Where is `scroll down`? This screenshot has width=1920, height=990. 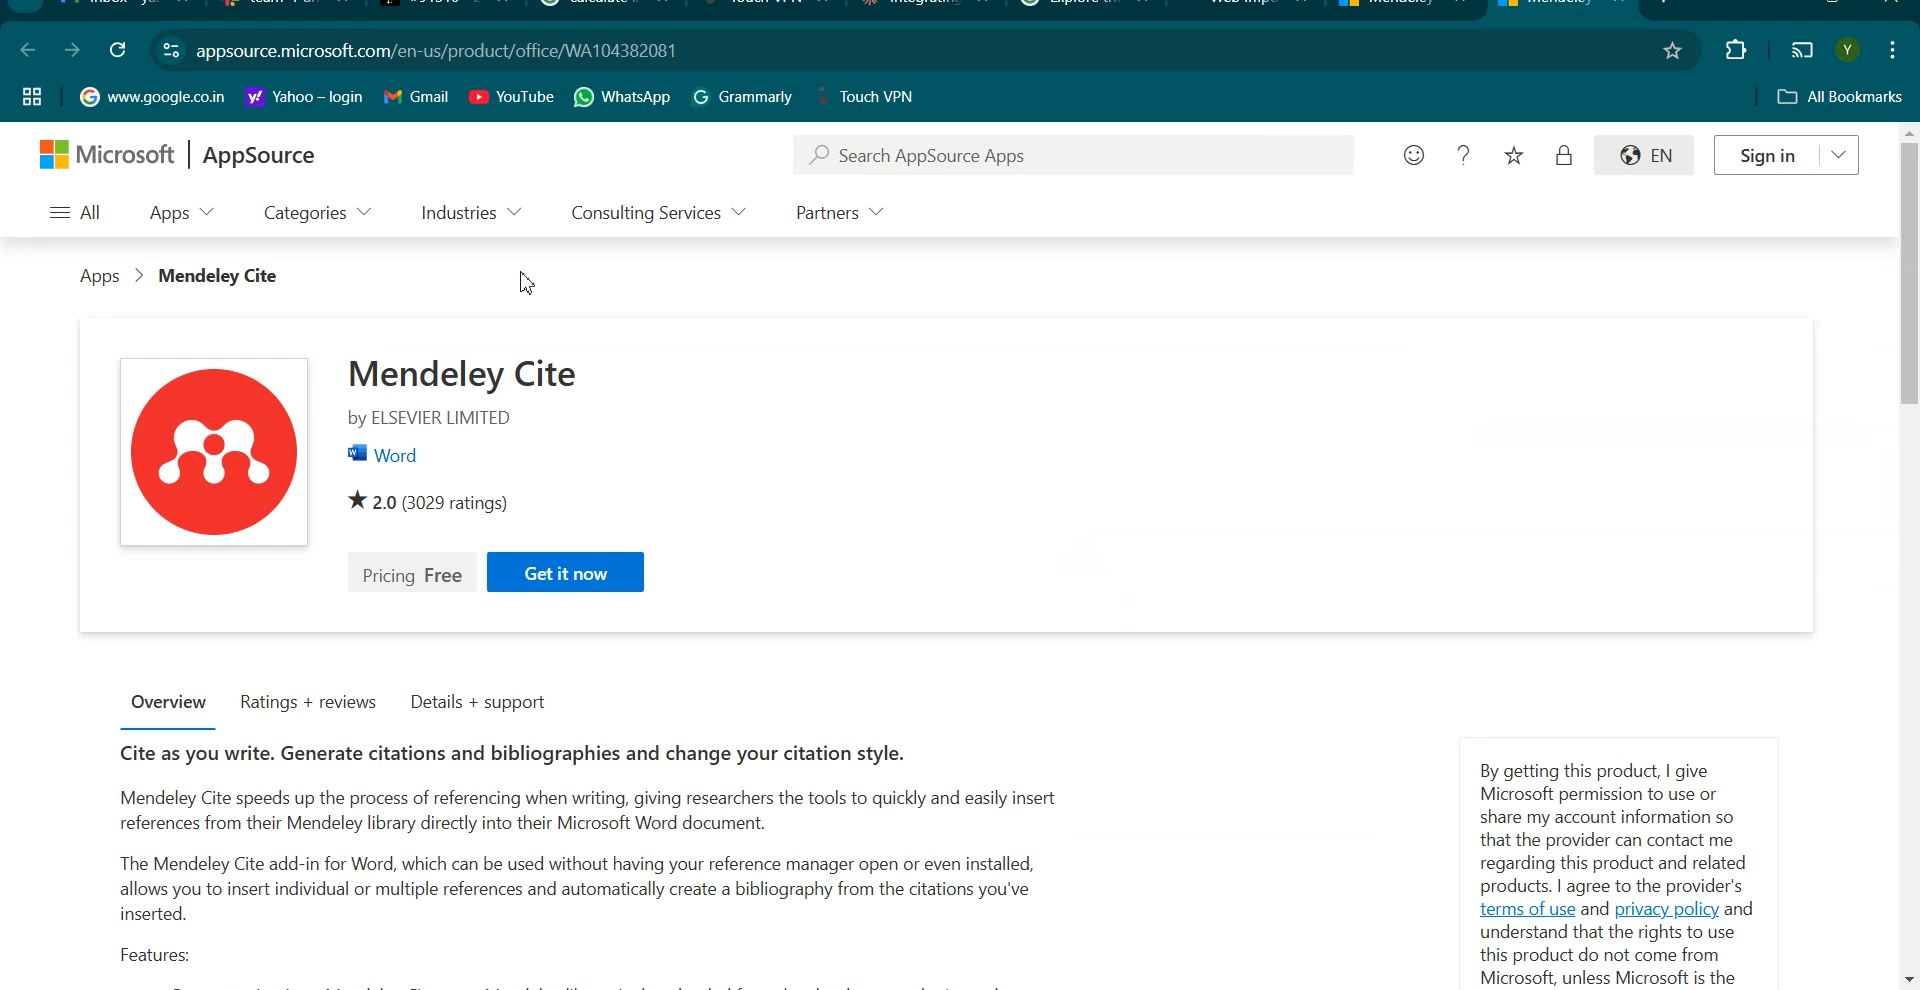 scroll down is located at coordinates (1908, 981).